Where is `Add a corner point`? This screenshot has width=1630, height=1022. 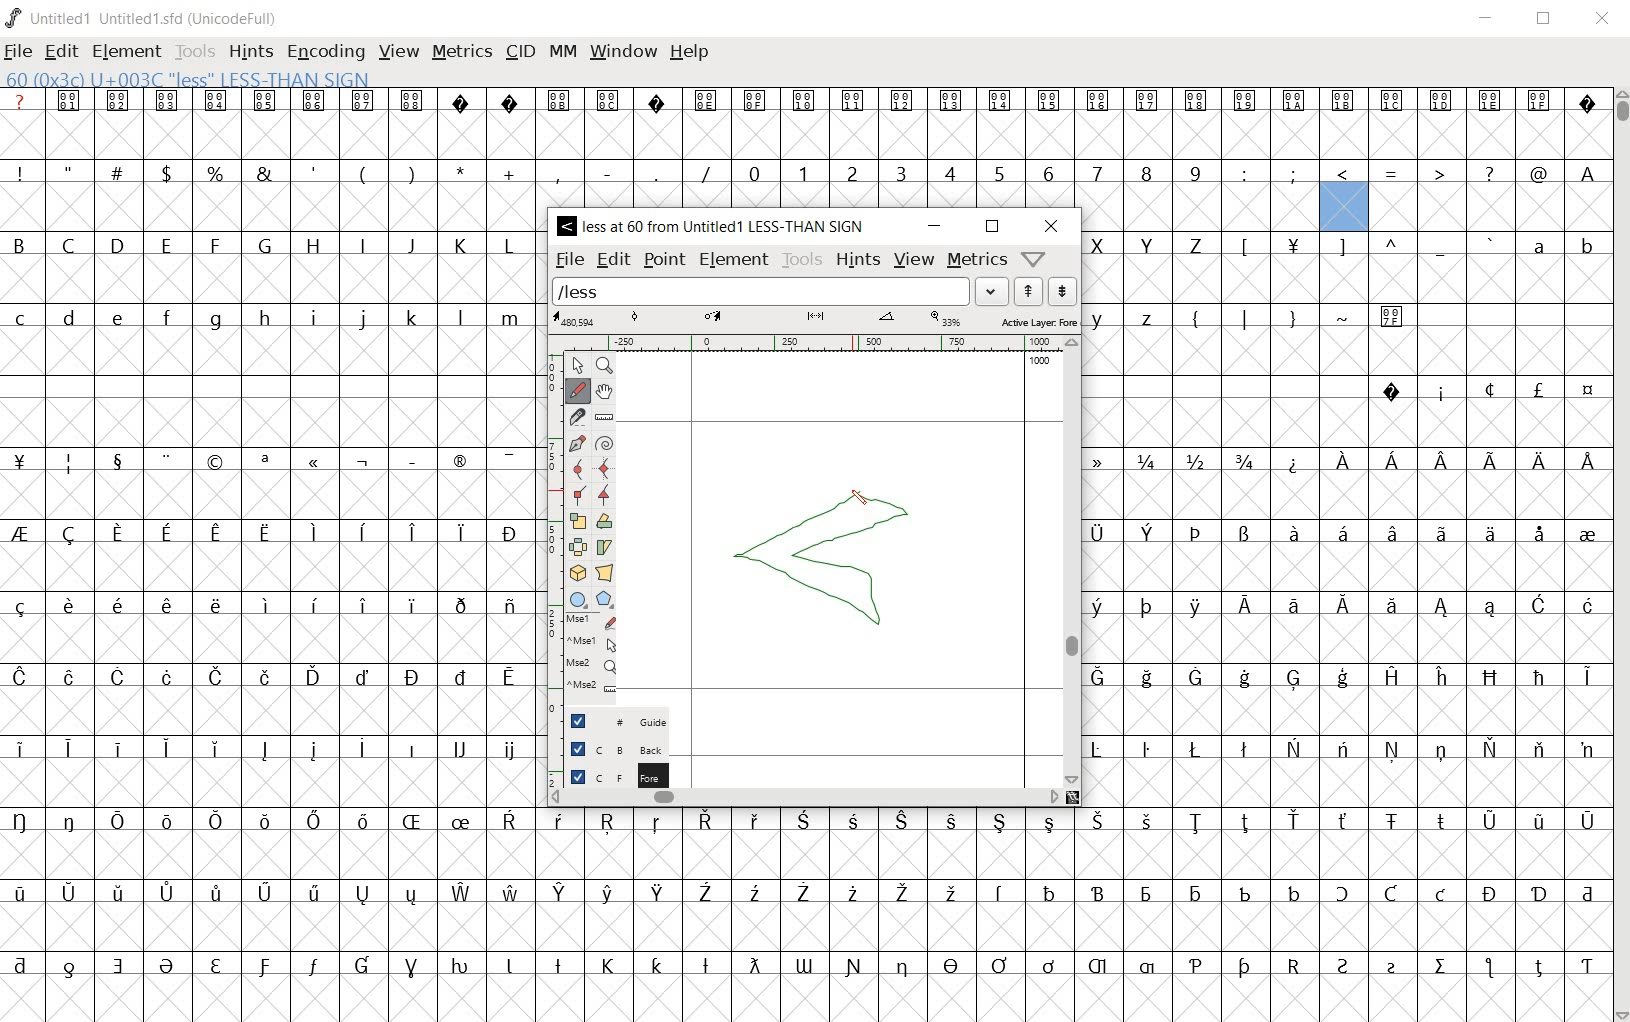 Add a corner point is located at coordinates (579, 494).